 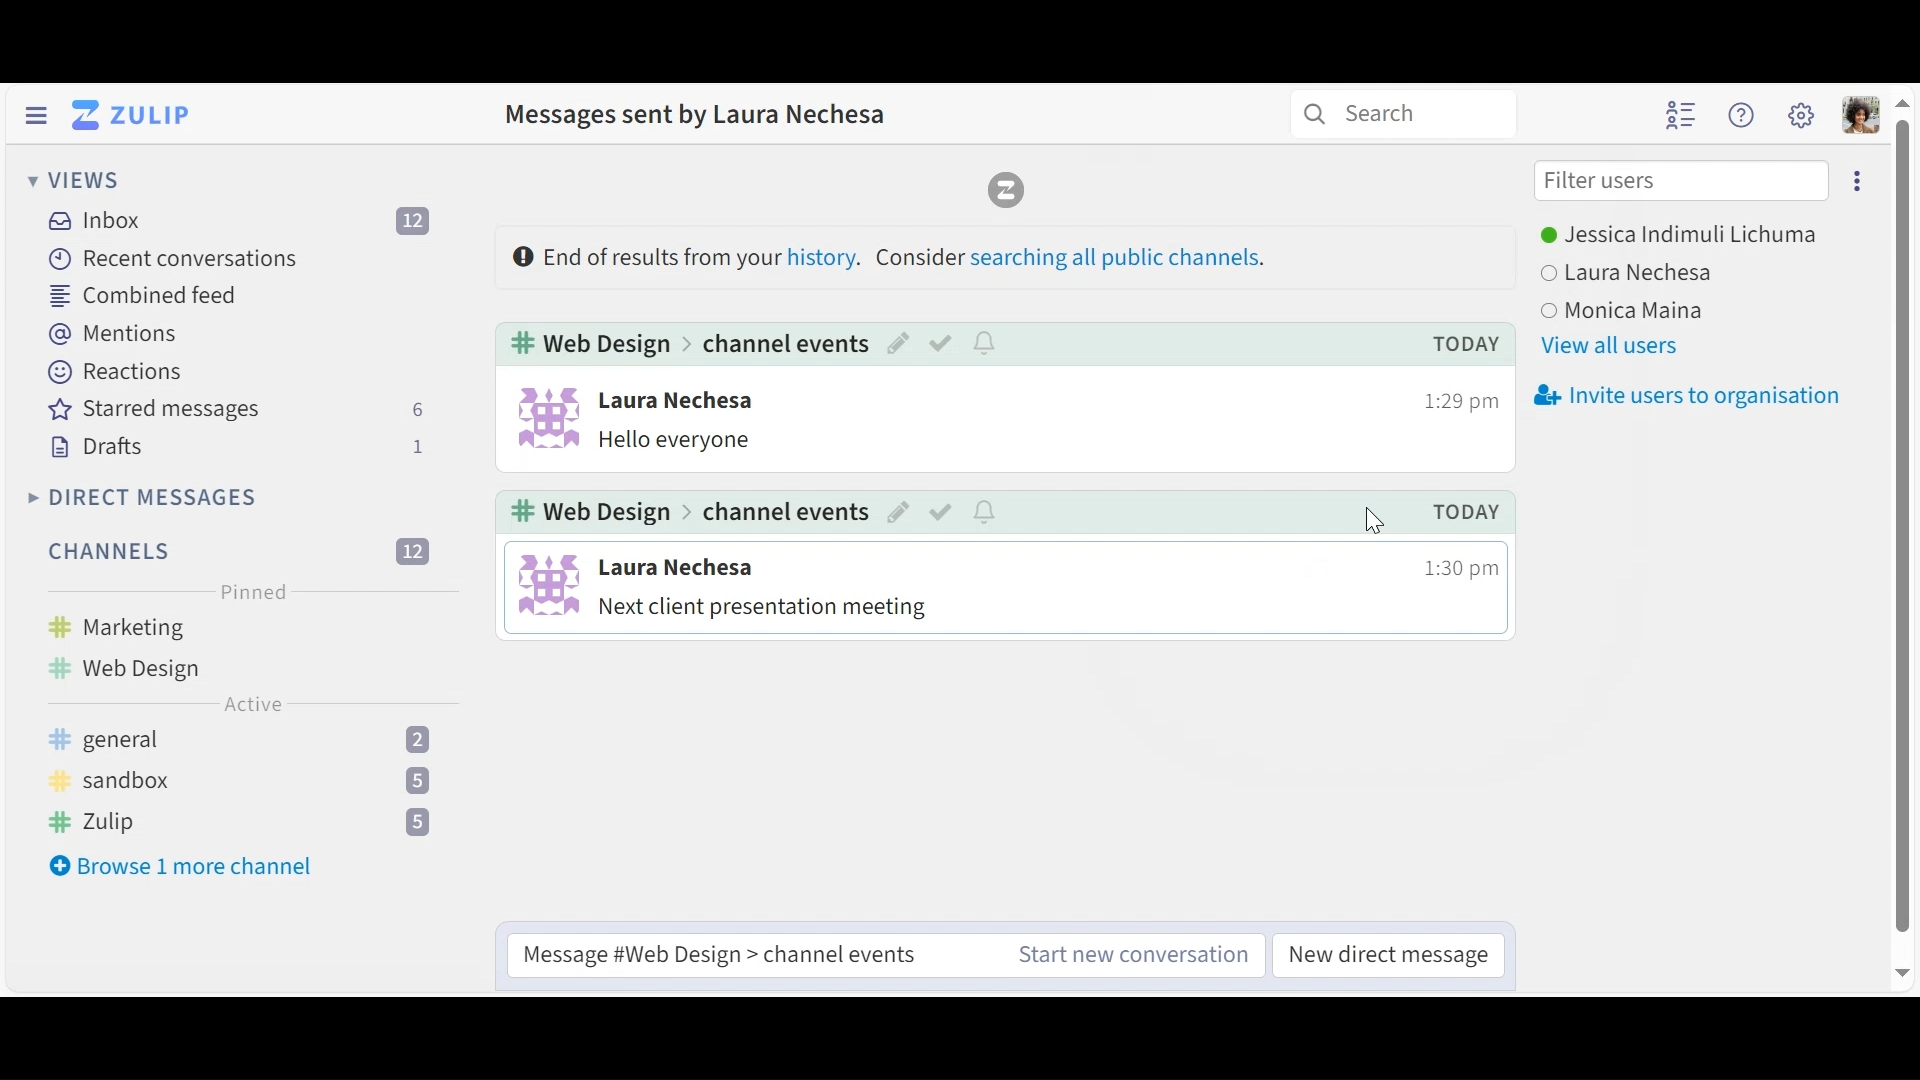 What do you see at coordinates (135, 115) in the screenshot?
I see `Go to Home View (Inbox)` at bounding box center [135, 115].